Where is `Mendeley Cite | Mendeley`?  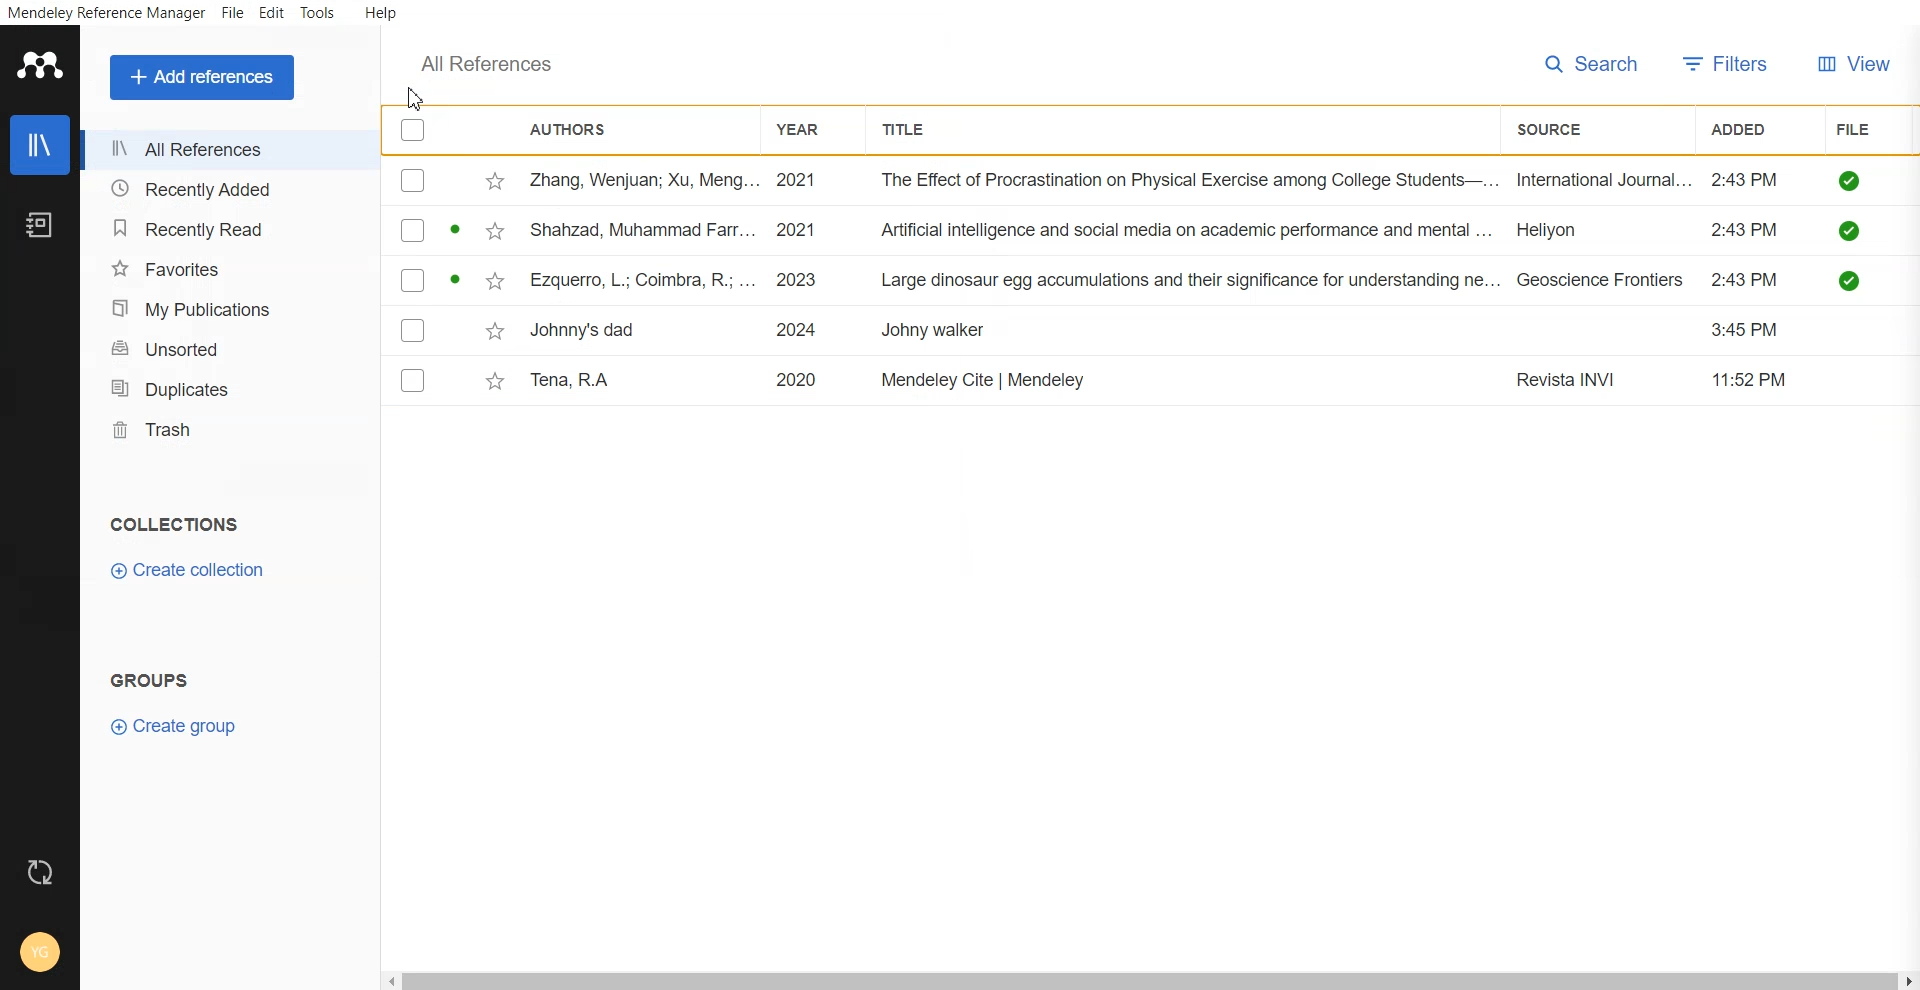 Mendeley Cite | Mendeley is located at coordinates (986, 379).